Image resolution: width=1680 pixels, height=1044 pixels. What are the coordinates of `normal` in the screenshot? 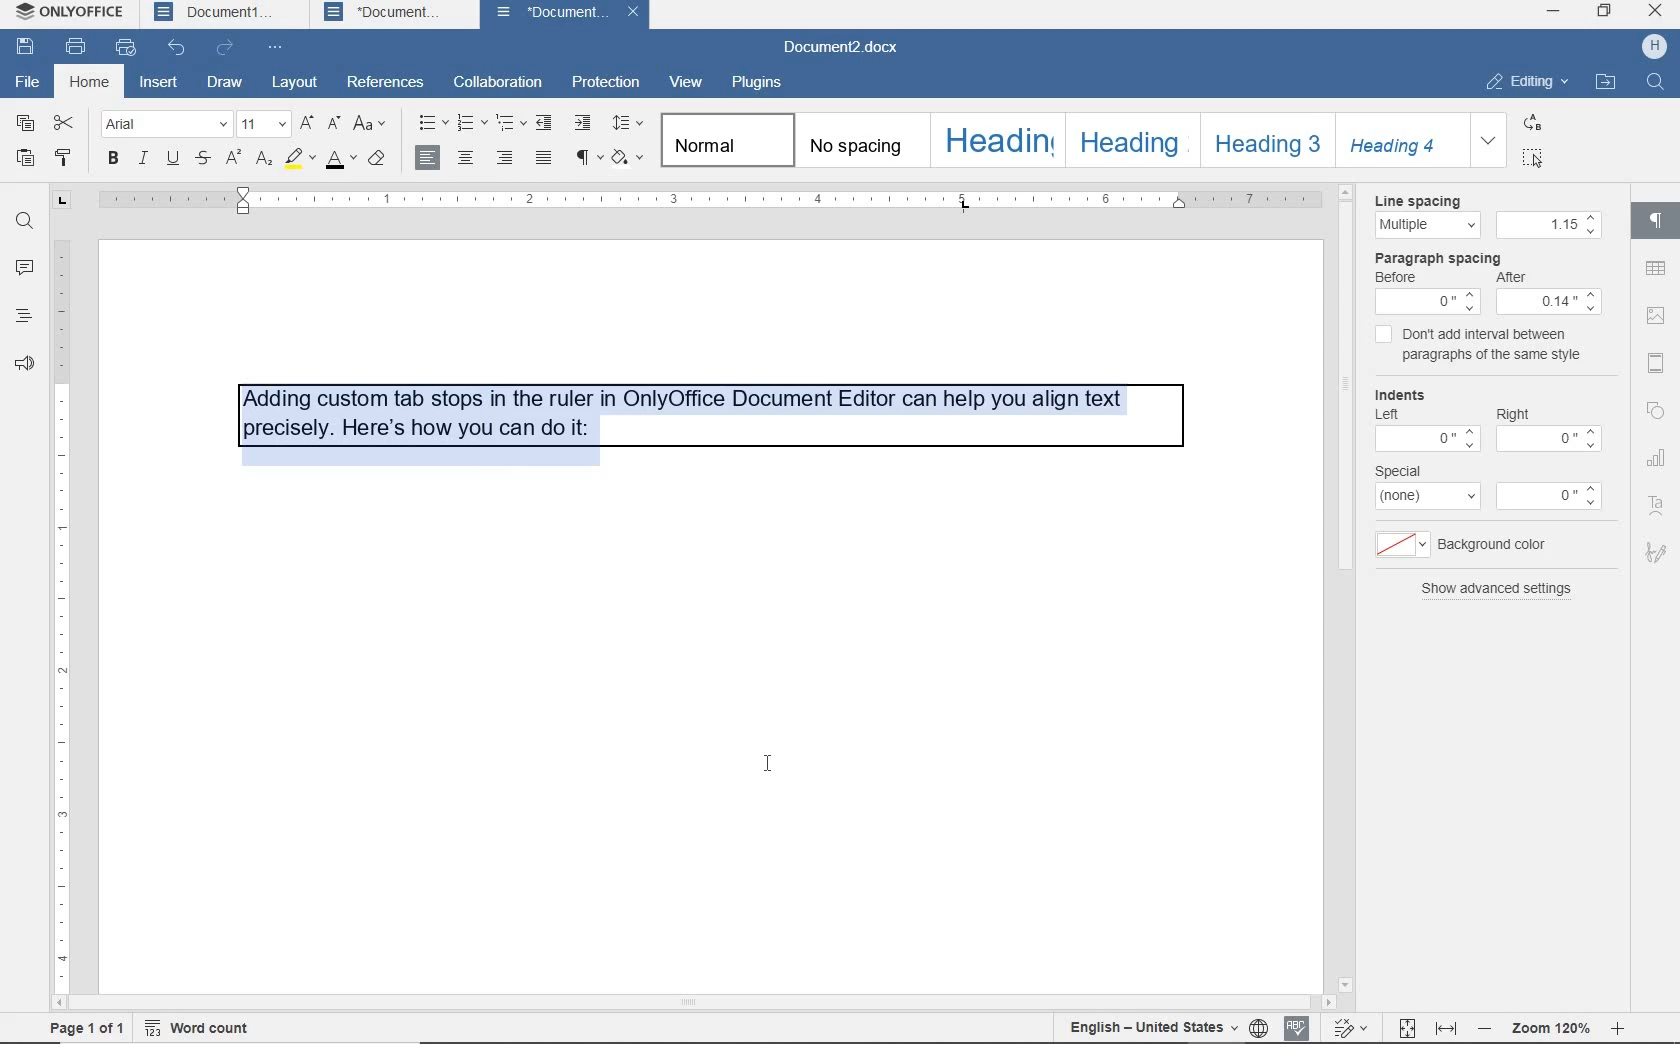 It's located at (724, 140).